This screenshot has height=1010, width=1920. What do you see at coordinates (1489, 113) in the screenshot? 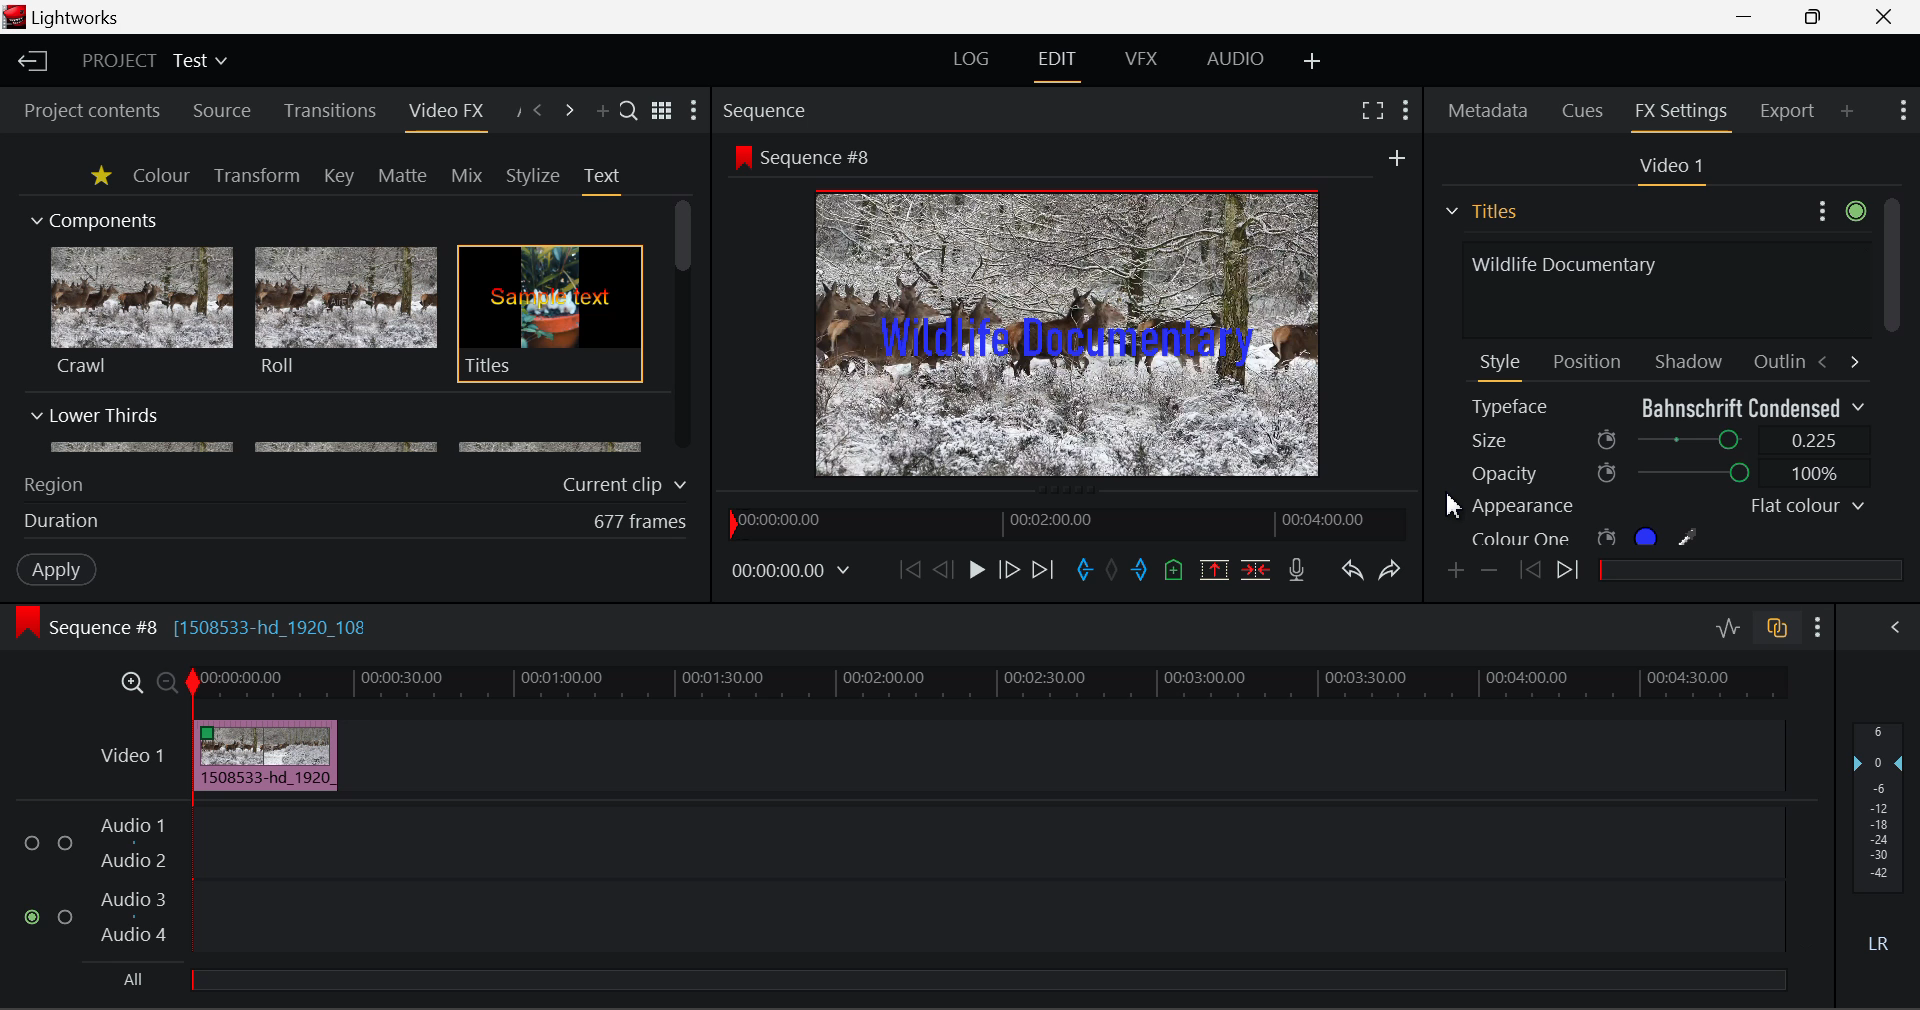
I see `Metadata` at bounding box center [1489, 113].